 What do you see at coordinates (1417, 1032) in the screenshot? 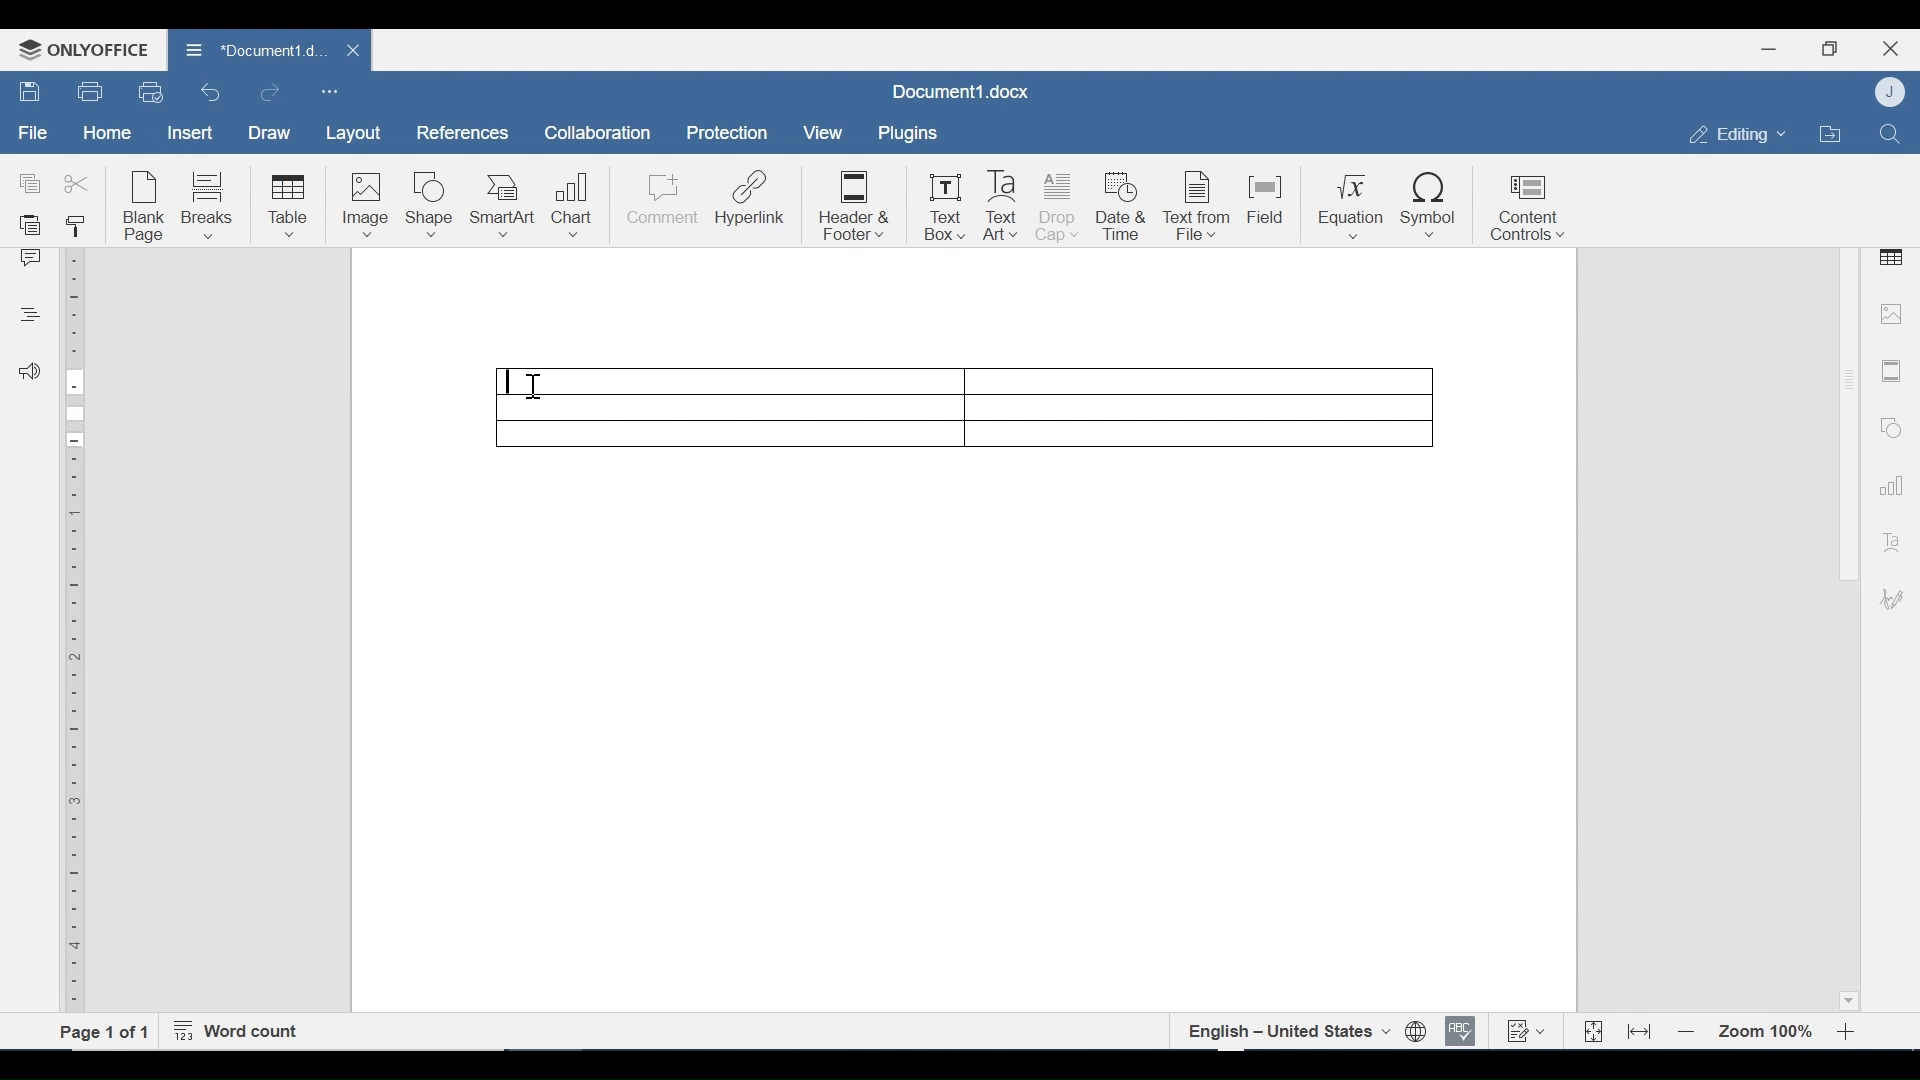
I see `Set document language` at bounding box center [1417, 1032].